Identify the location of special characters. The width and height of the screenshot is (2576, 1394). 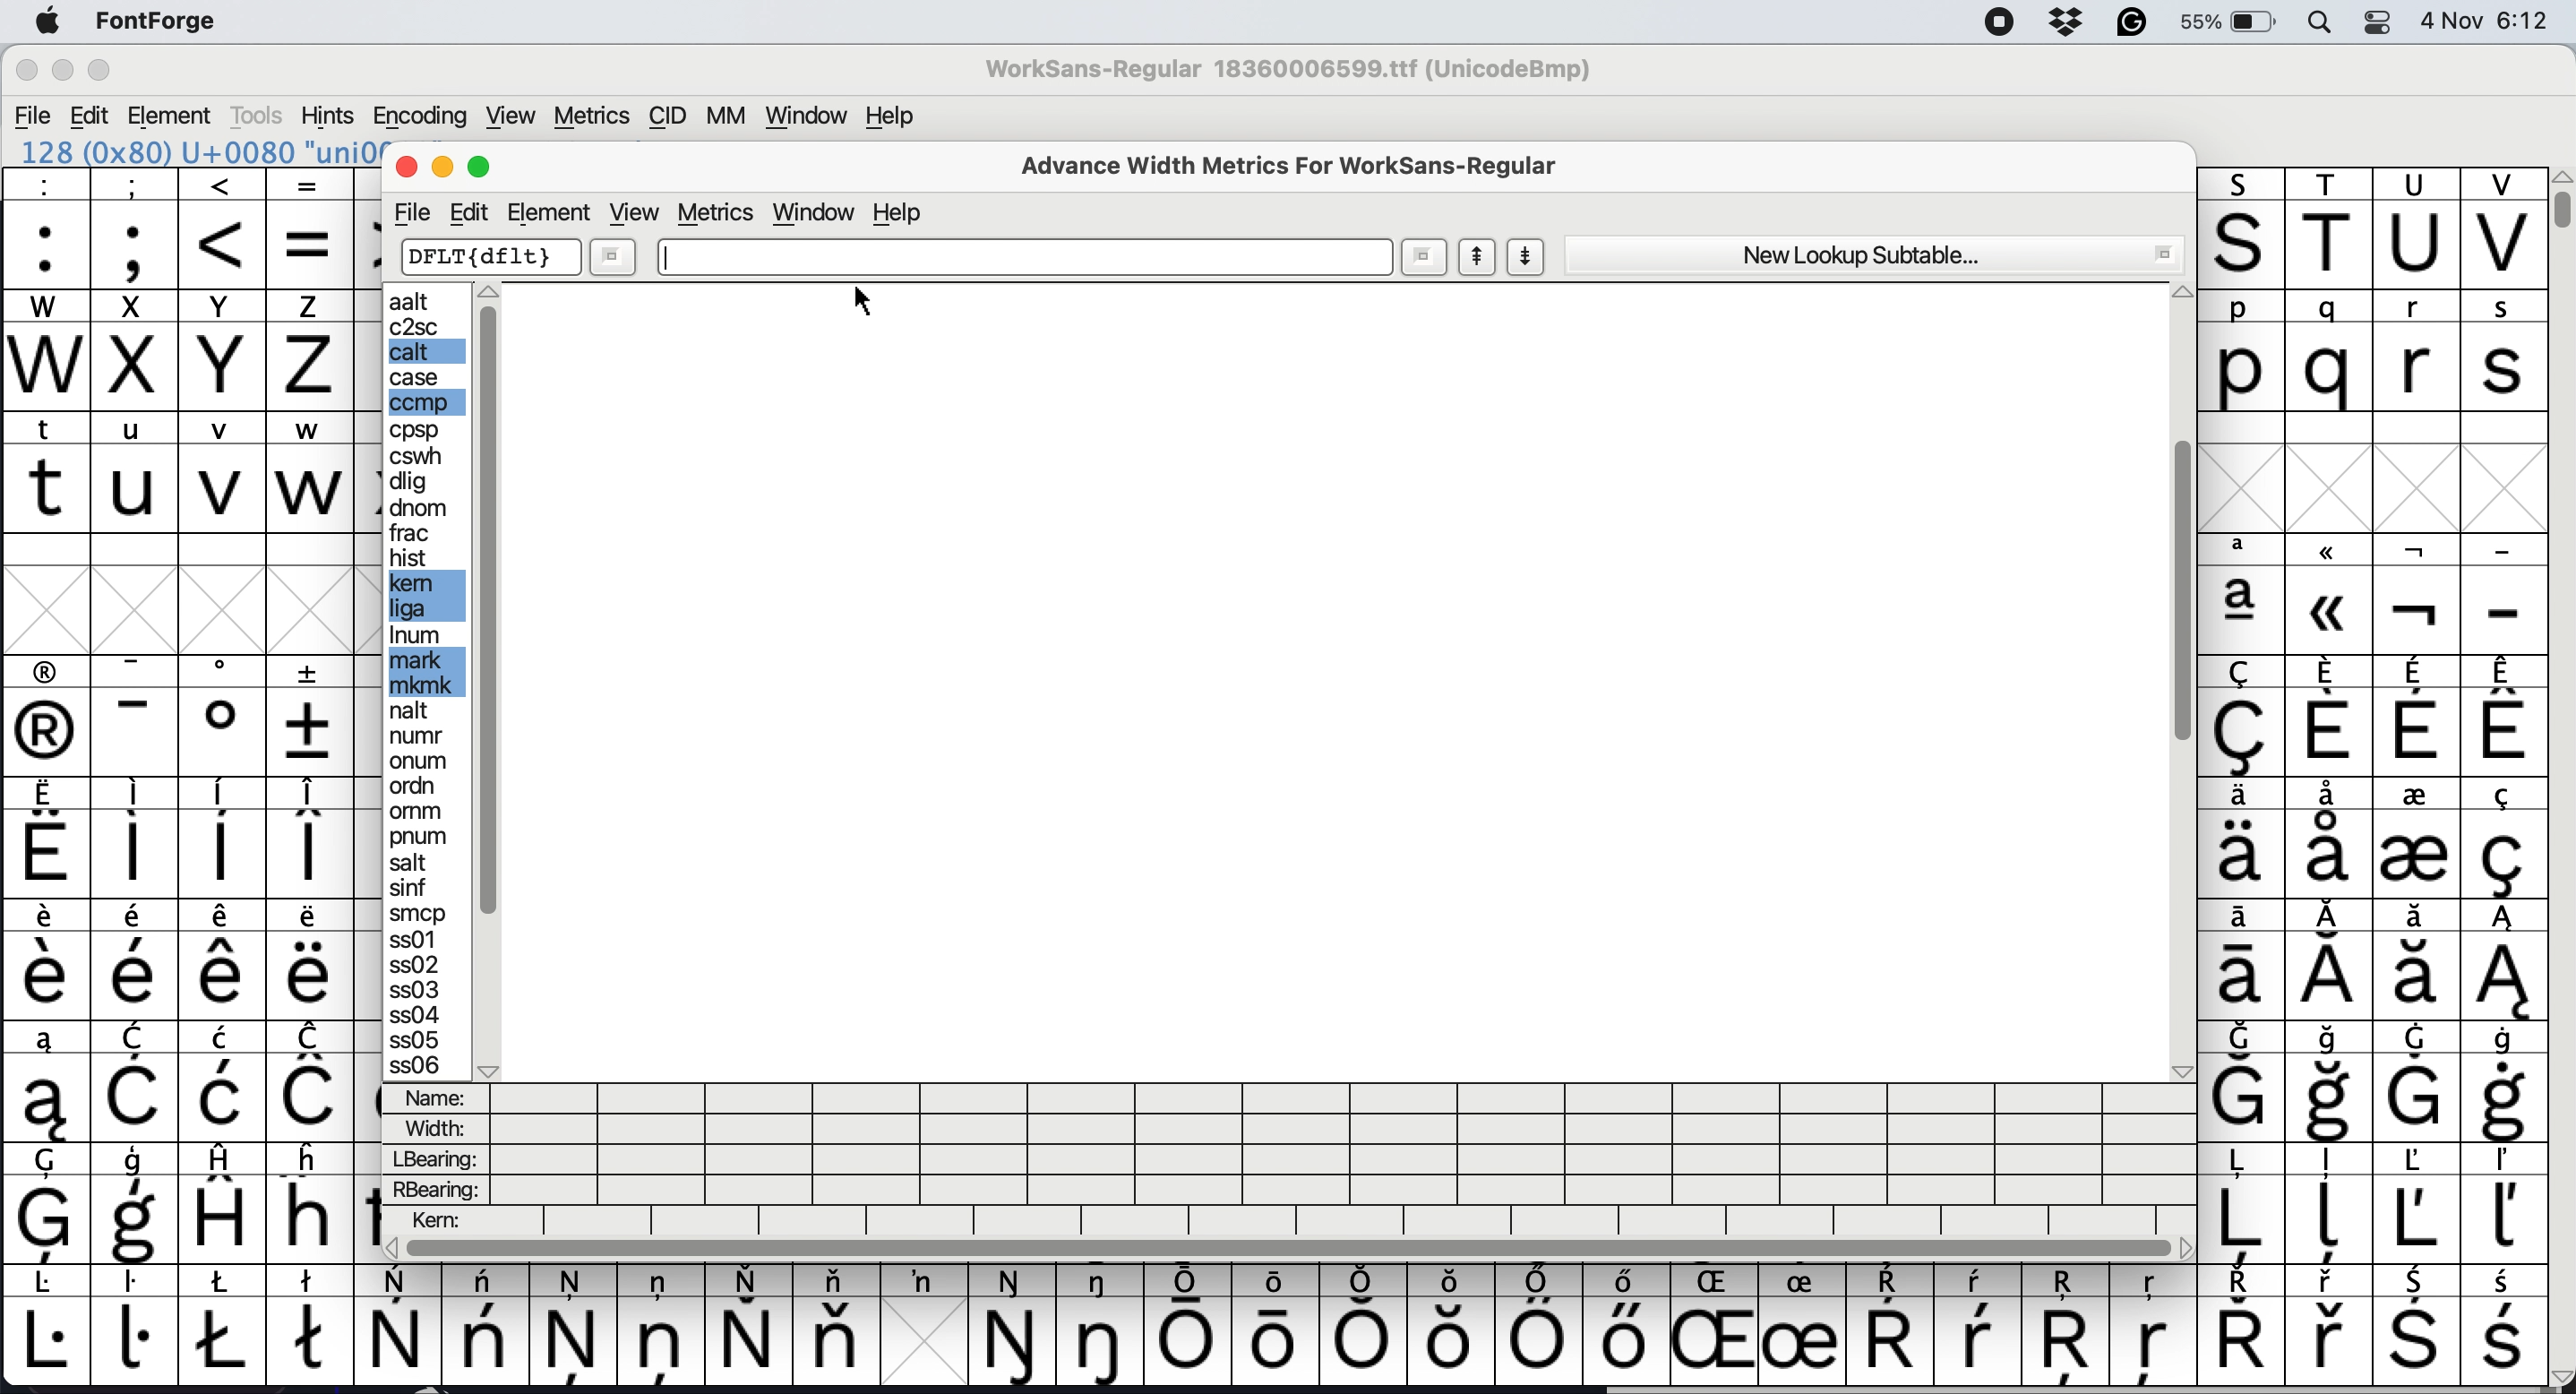
(180, 855).